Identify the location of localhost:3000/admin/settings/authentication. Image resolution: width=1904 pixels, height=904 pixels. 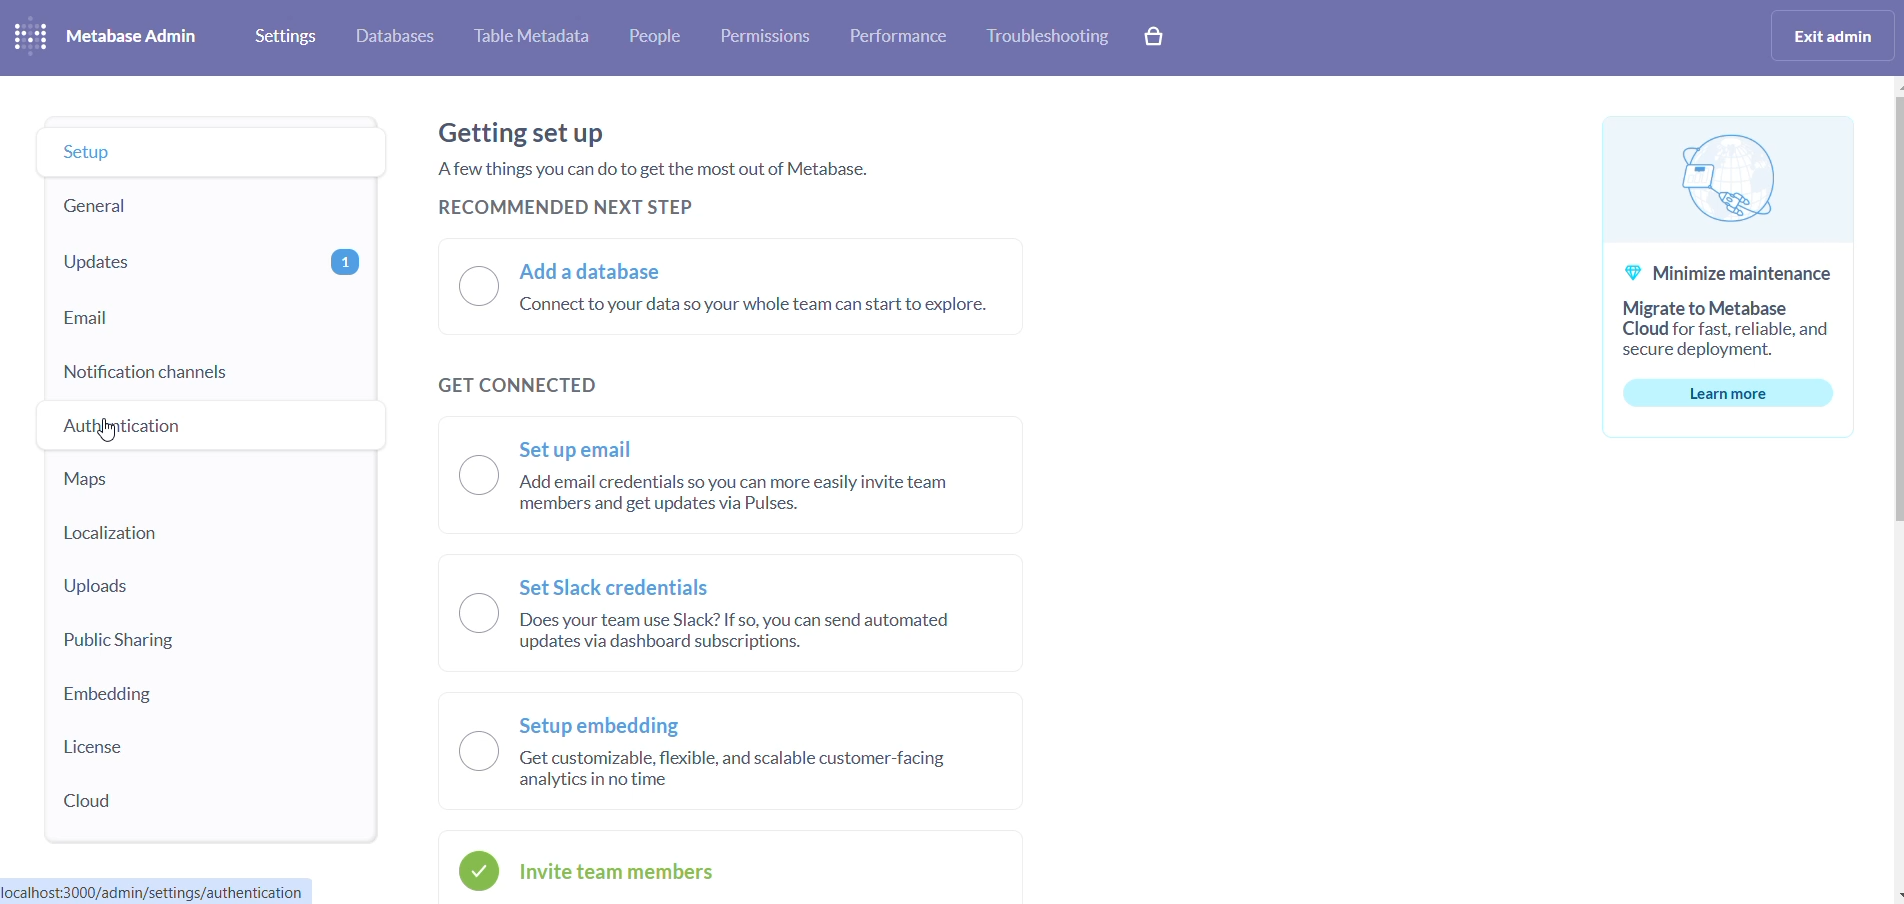
(158, 890).